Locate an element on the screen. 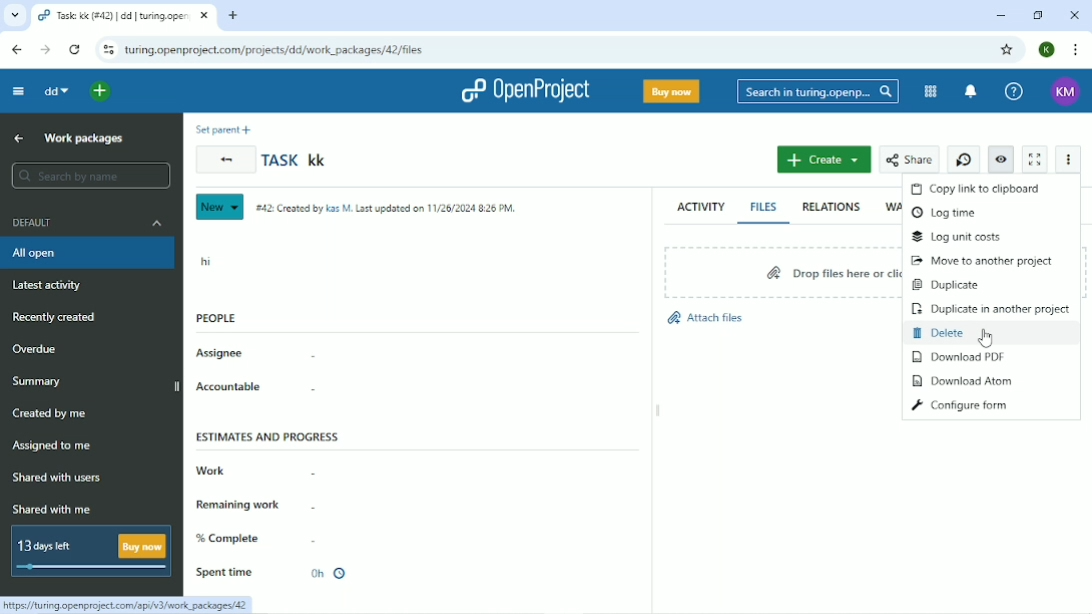 The height and width of the screenshot is (614, 1092). Close is located at coordinates (1073, 14).